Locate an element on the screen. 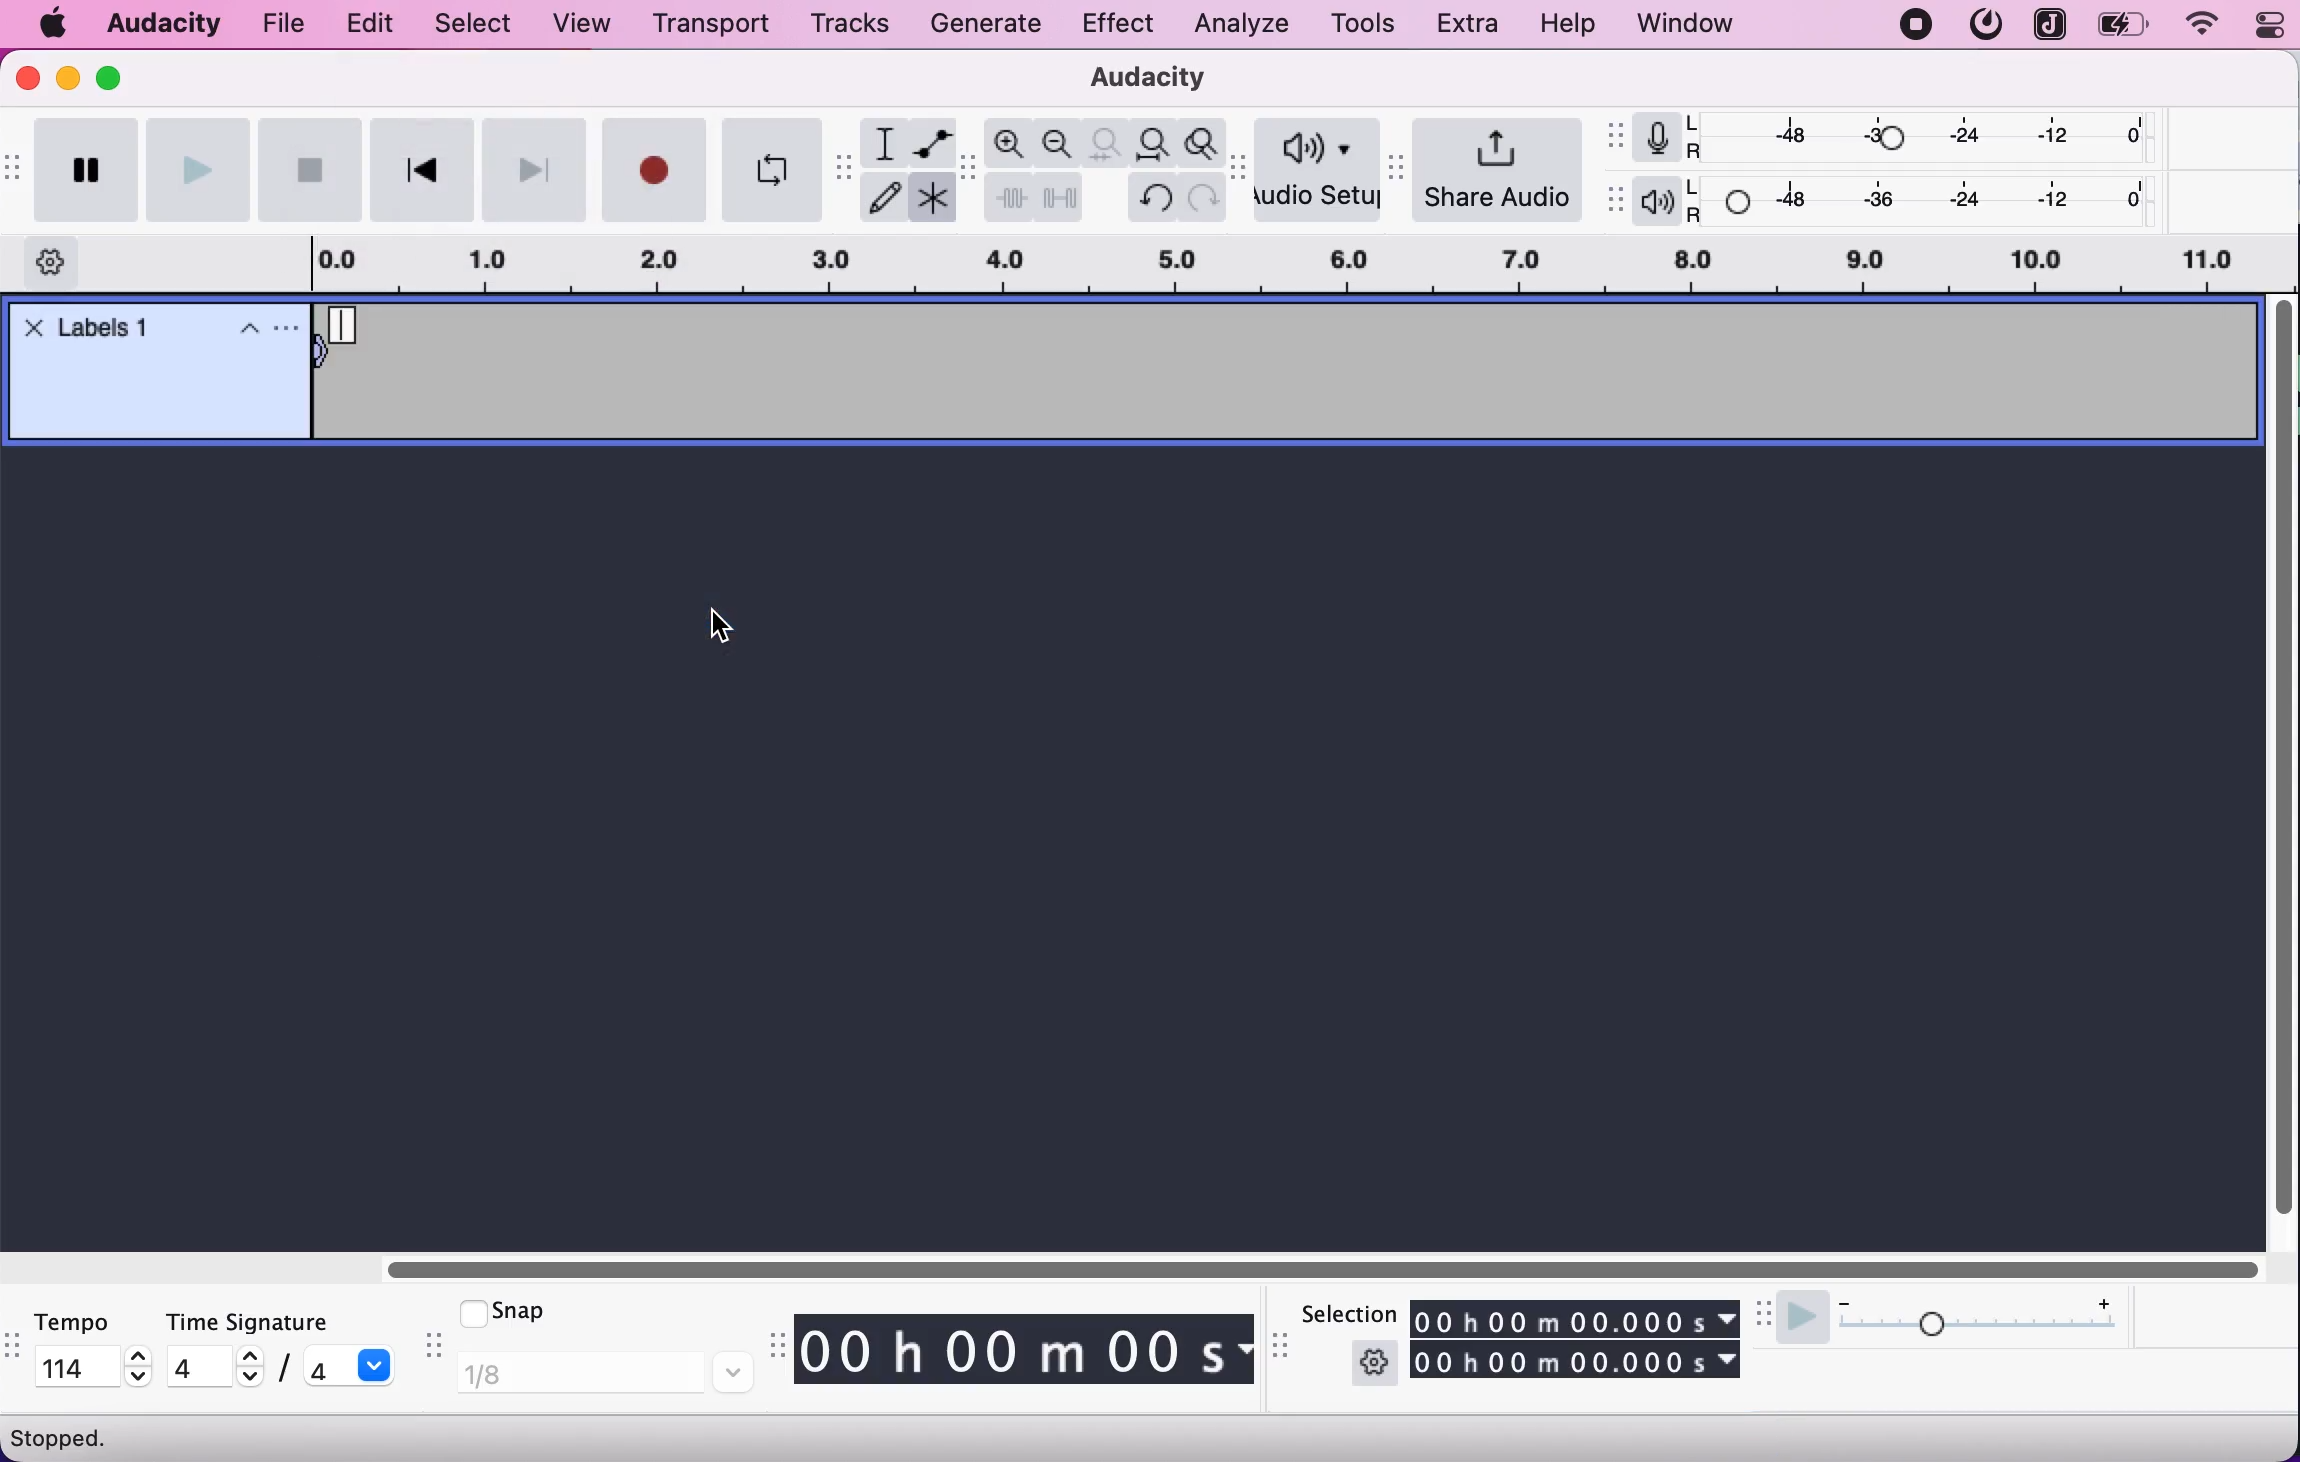  transport is located at coordinates (707, 24).